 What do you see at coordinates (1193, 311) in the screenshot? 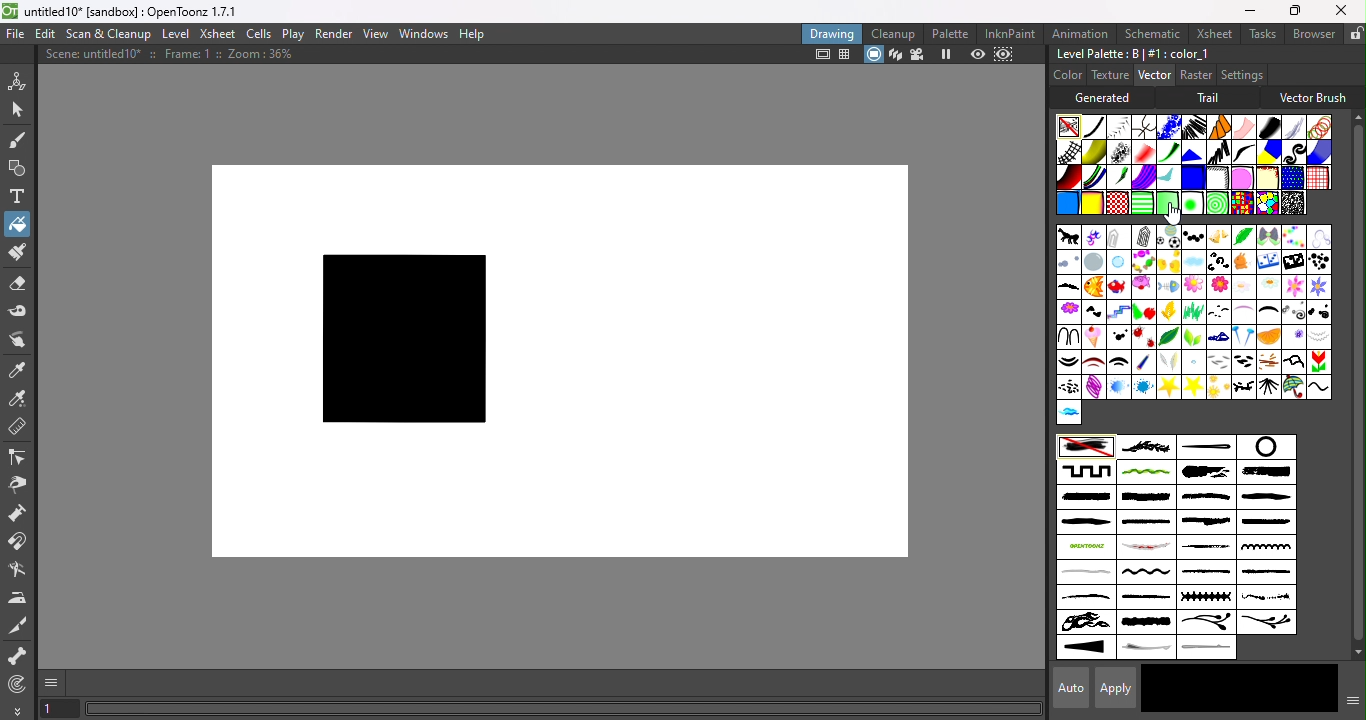
I see `grain` at bounding box center [1193, 311].